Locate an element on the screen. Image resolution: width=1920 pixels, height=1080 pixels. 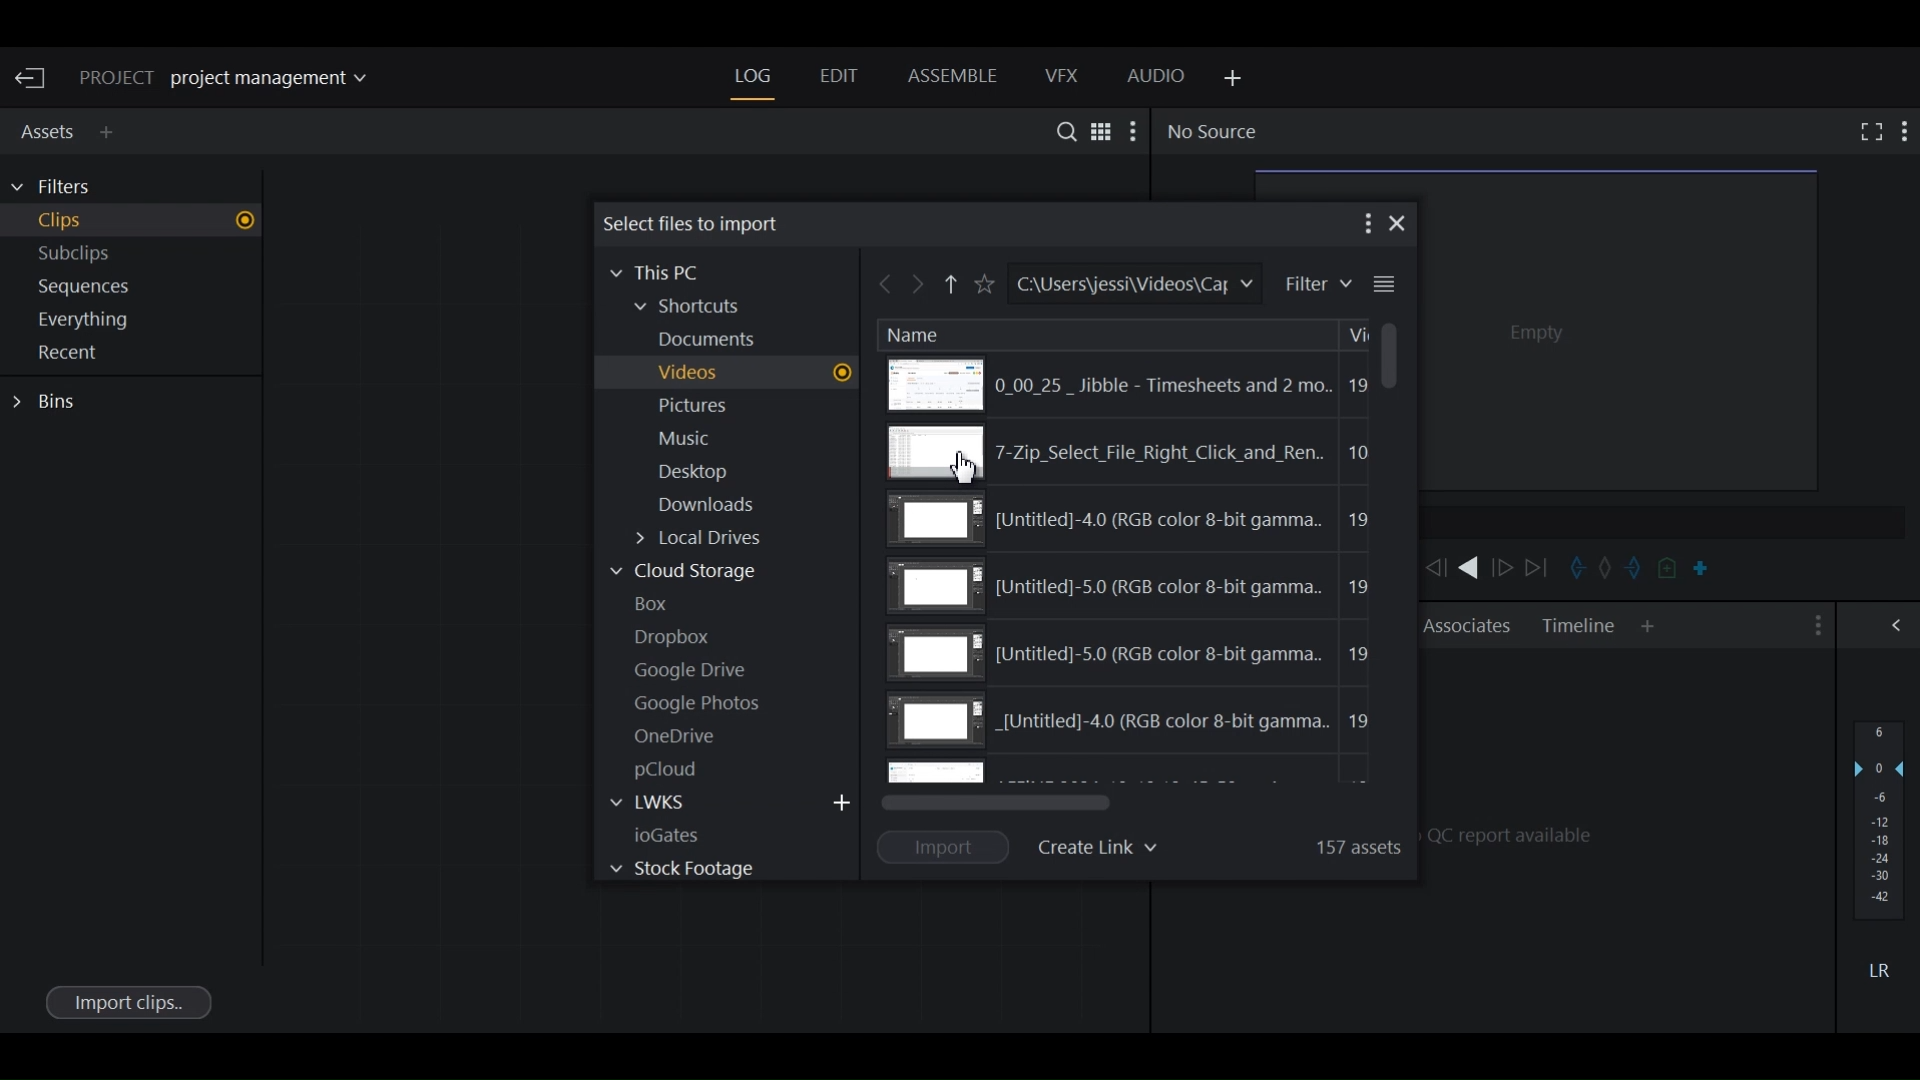
Associates is located at coordinates (1467, 625).